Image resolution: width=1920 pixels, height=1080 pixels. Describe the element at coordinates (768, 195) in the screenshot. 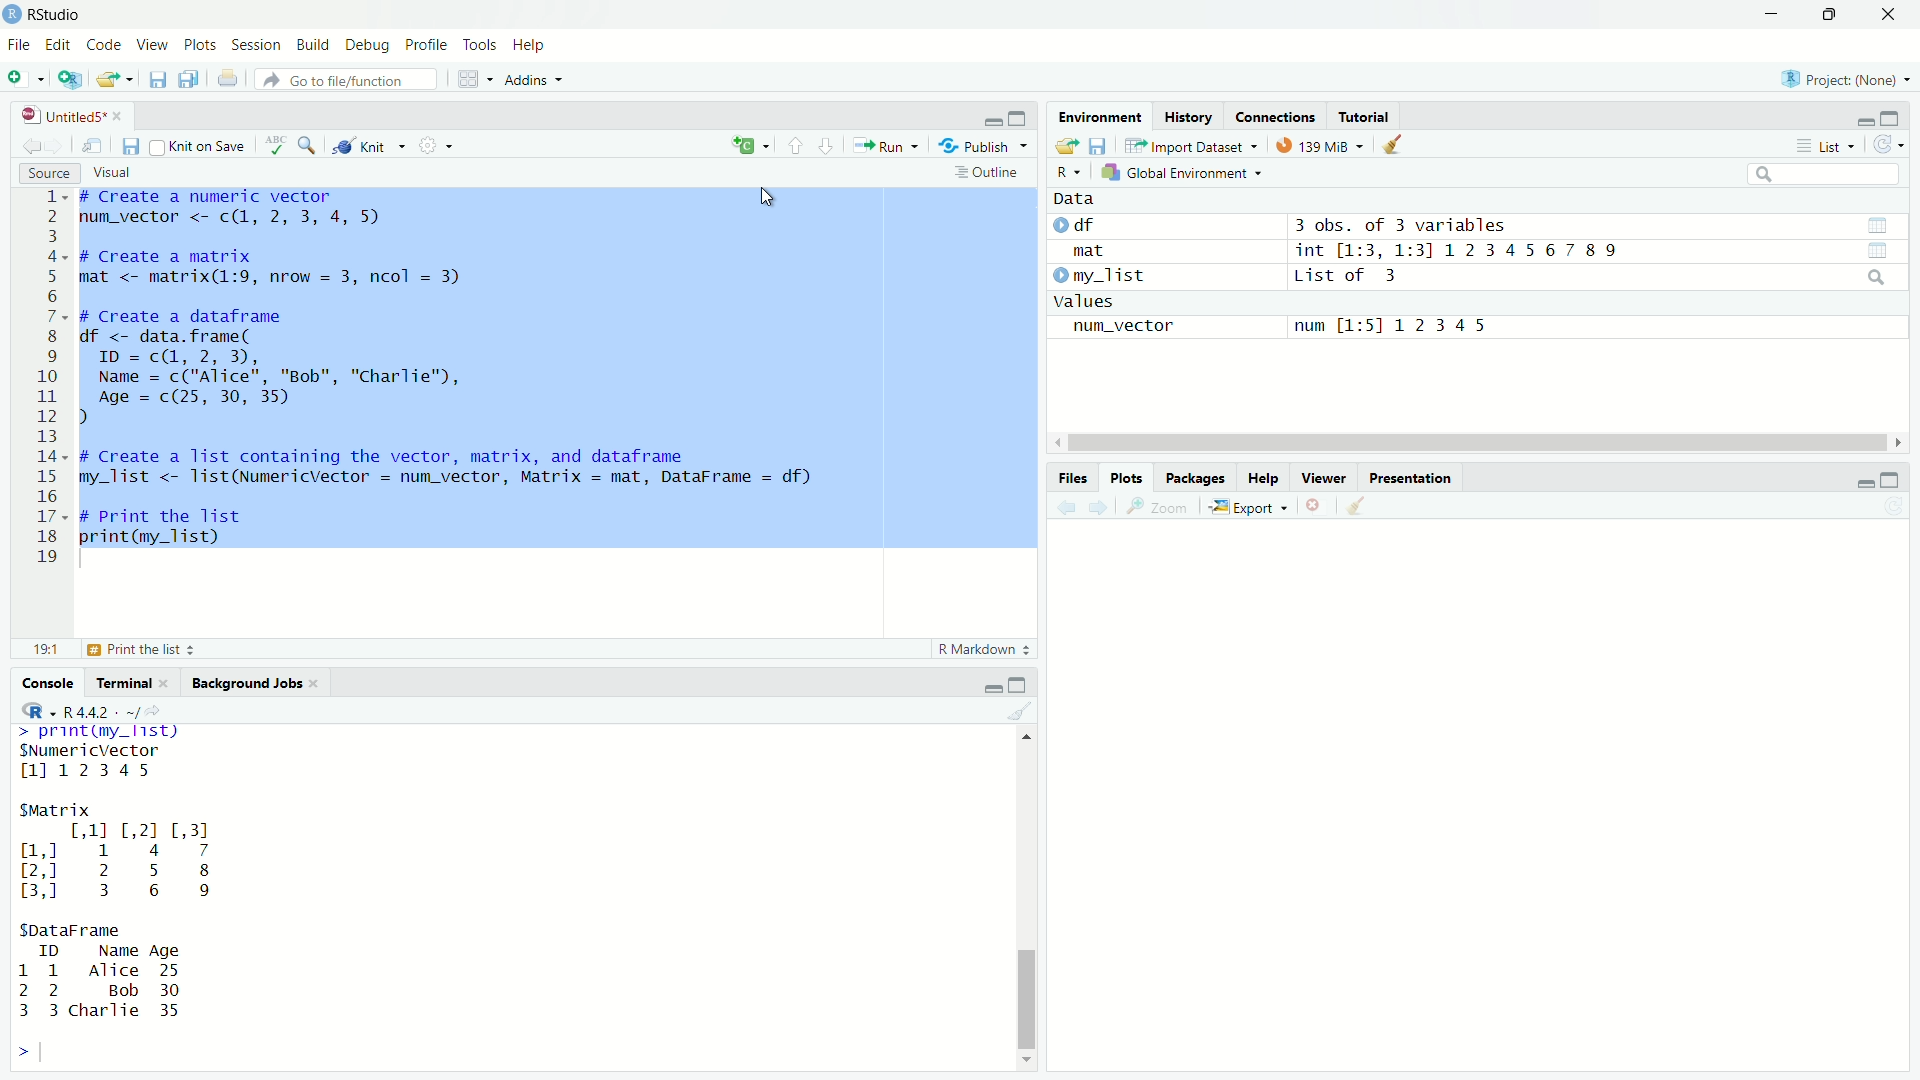

I see `cursor` at that location.